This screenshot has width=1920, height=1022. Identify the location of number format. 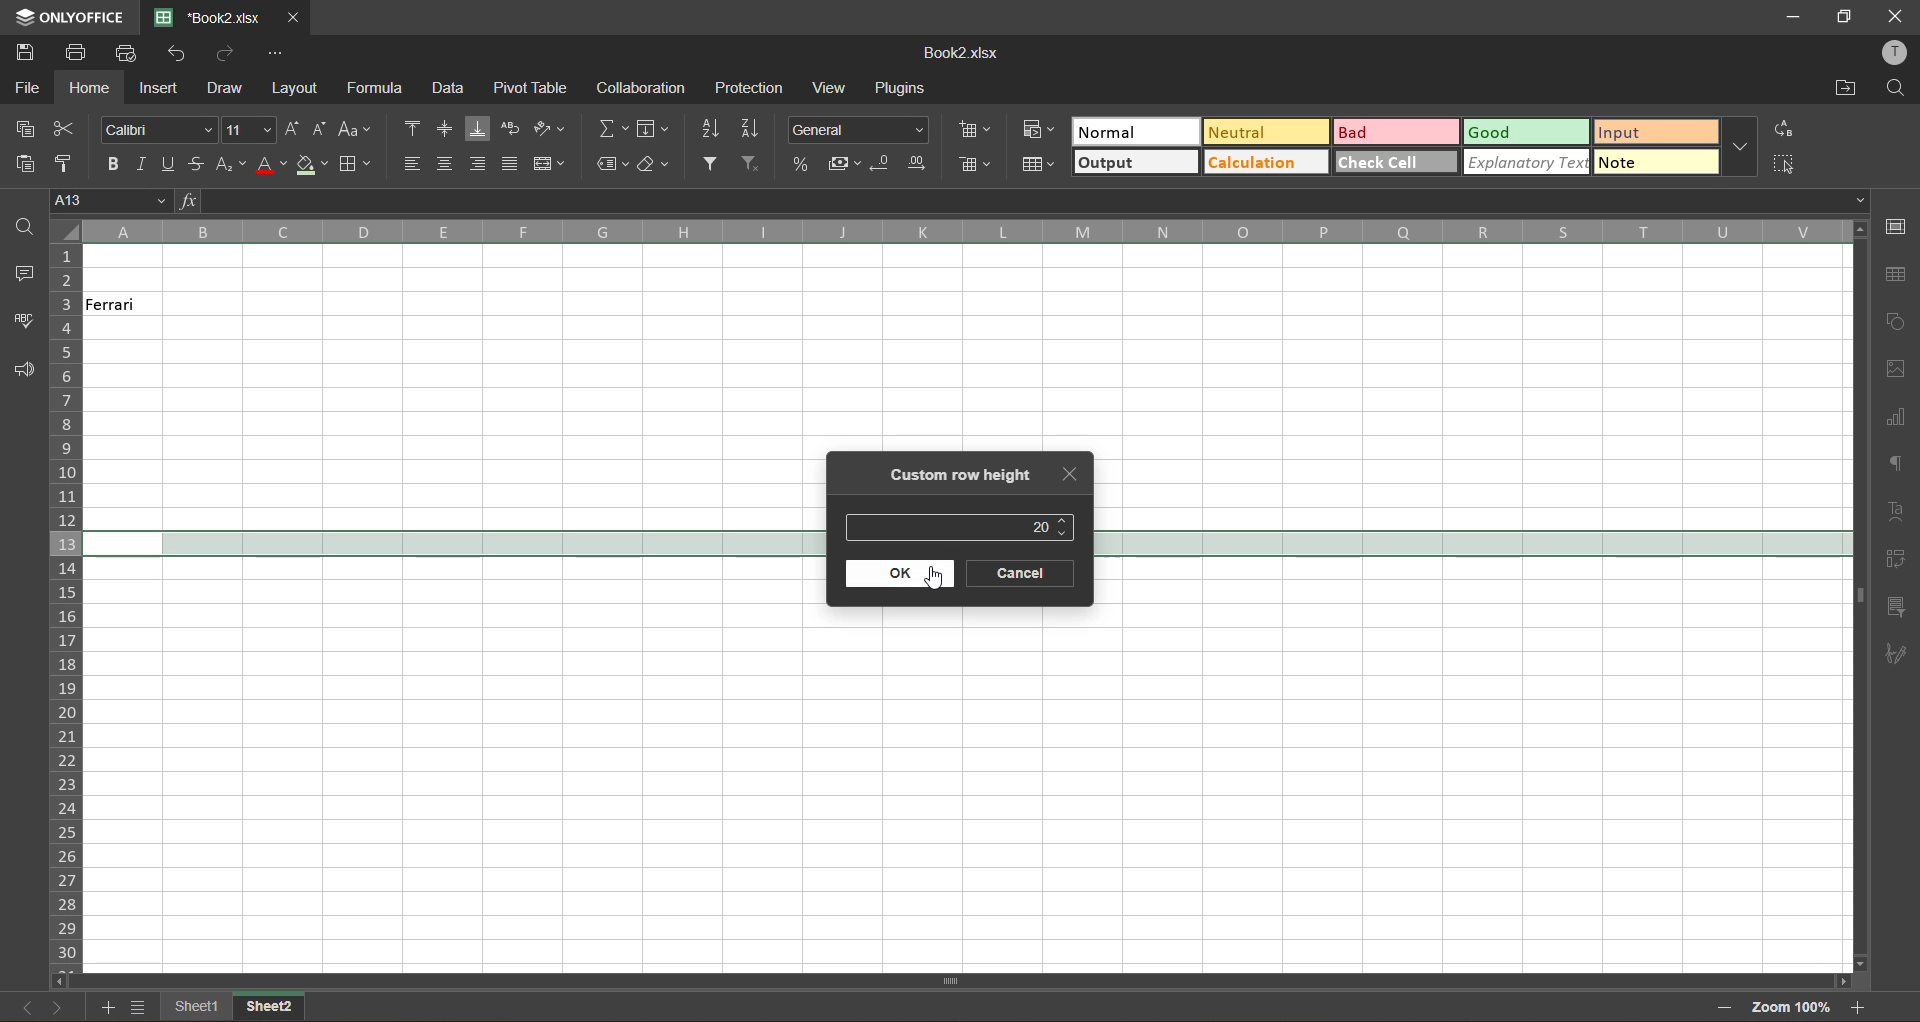
(857, 131).